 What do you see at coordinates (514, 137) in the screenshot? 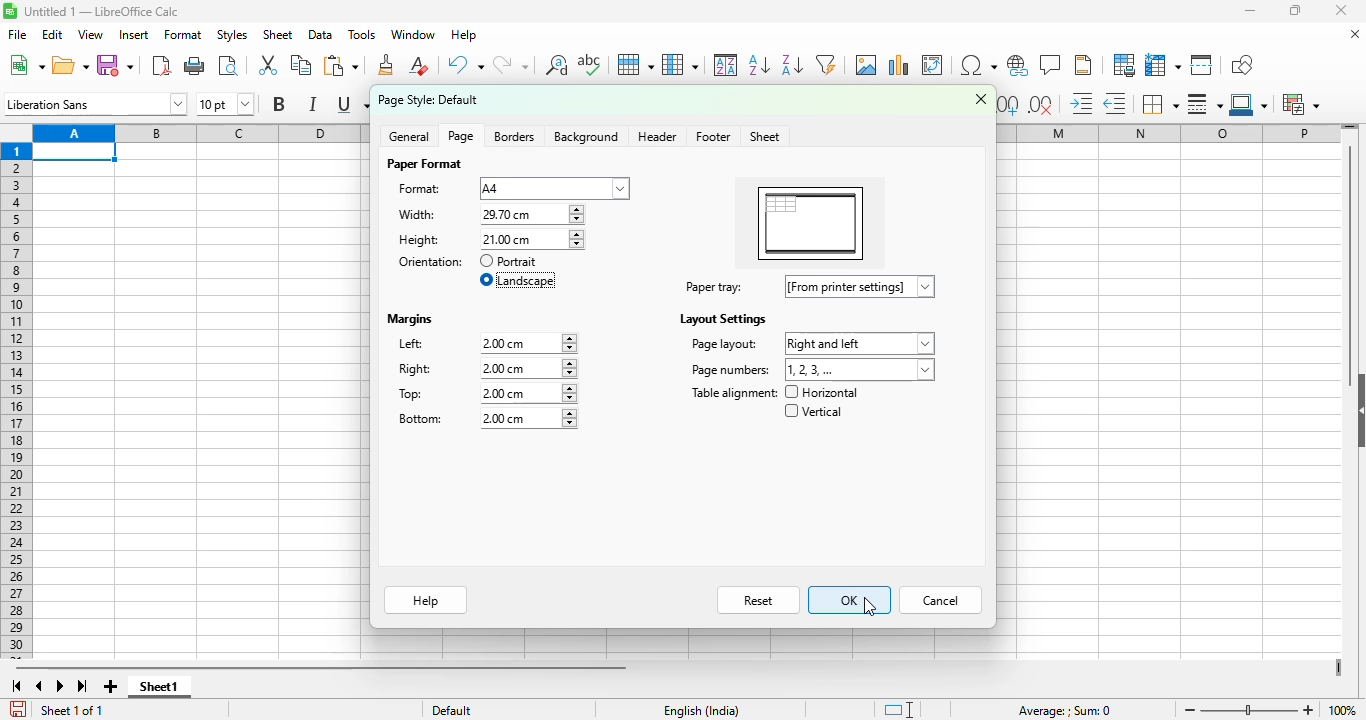
I see `borders` at bounding box center [514, 137].